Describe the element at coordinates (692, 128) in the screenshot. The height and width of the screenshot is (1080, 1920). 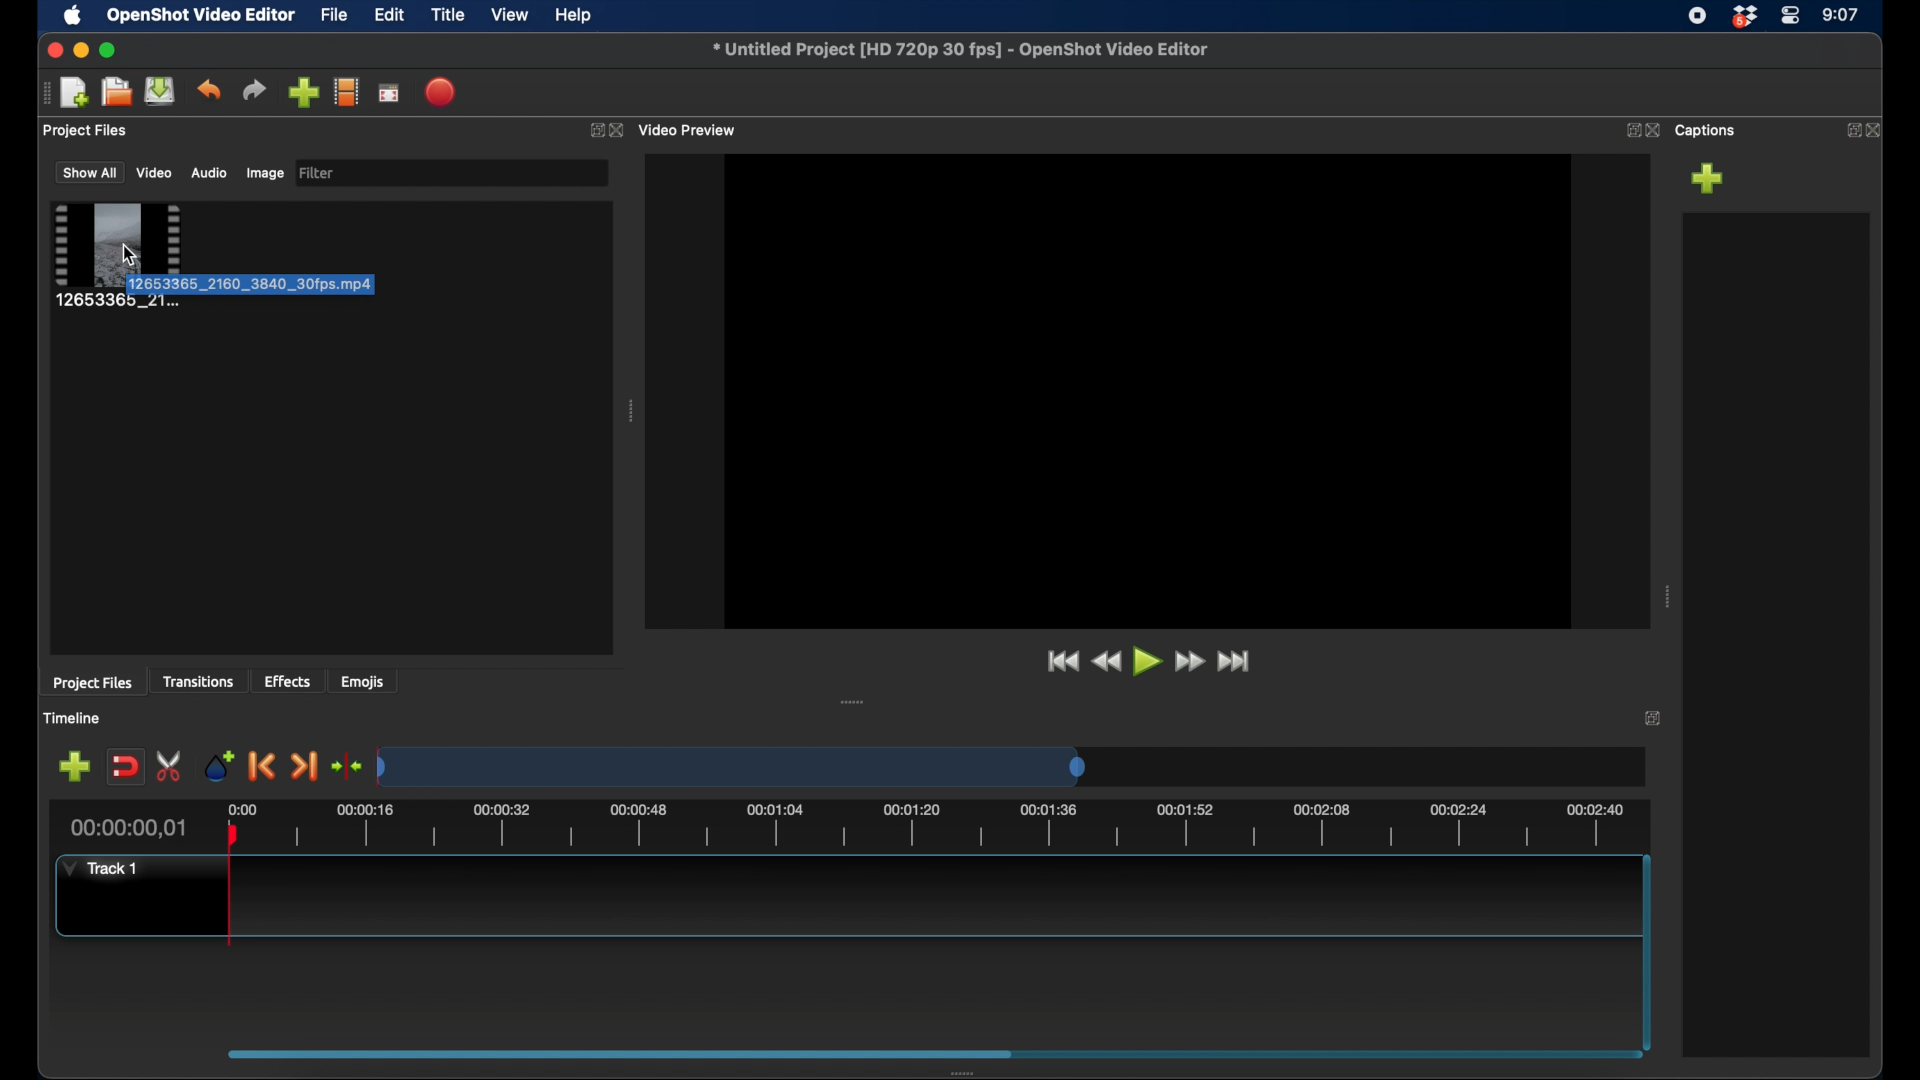
I see `video preview` at that location.